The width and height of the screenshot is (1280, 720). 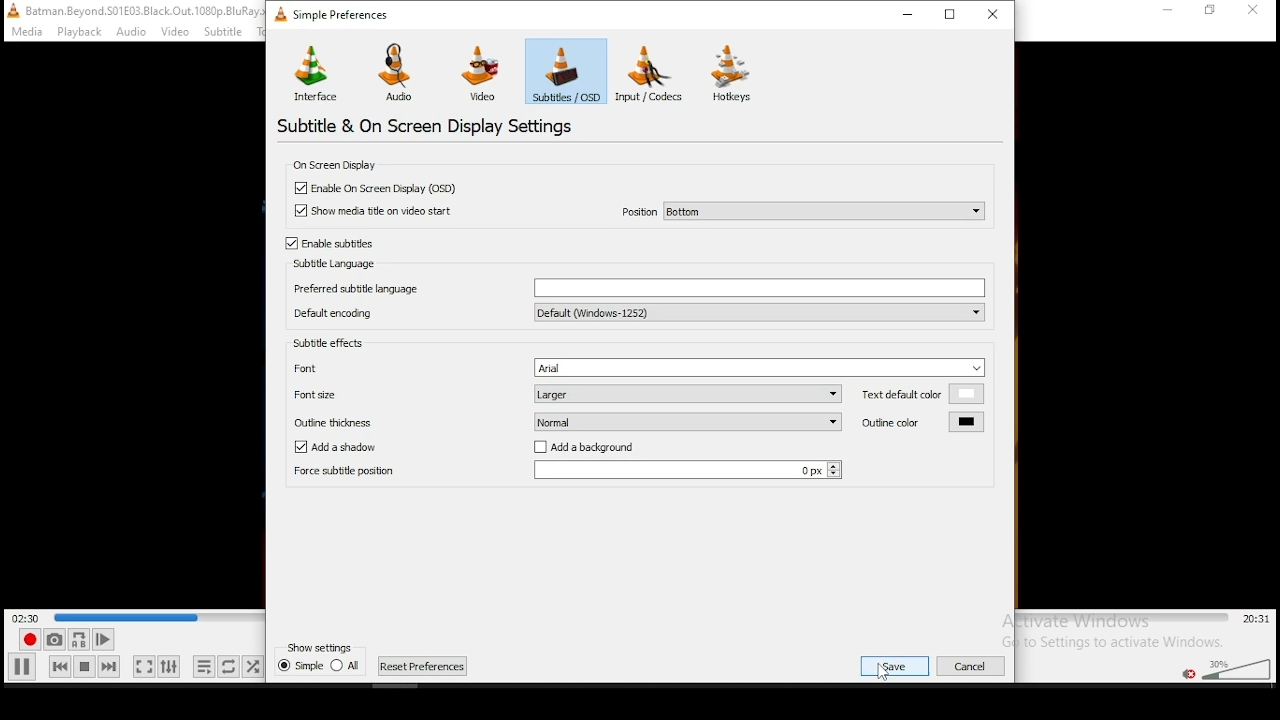 I want to click on on screen display, so click(x=332, y=164).